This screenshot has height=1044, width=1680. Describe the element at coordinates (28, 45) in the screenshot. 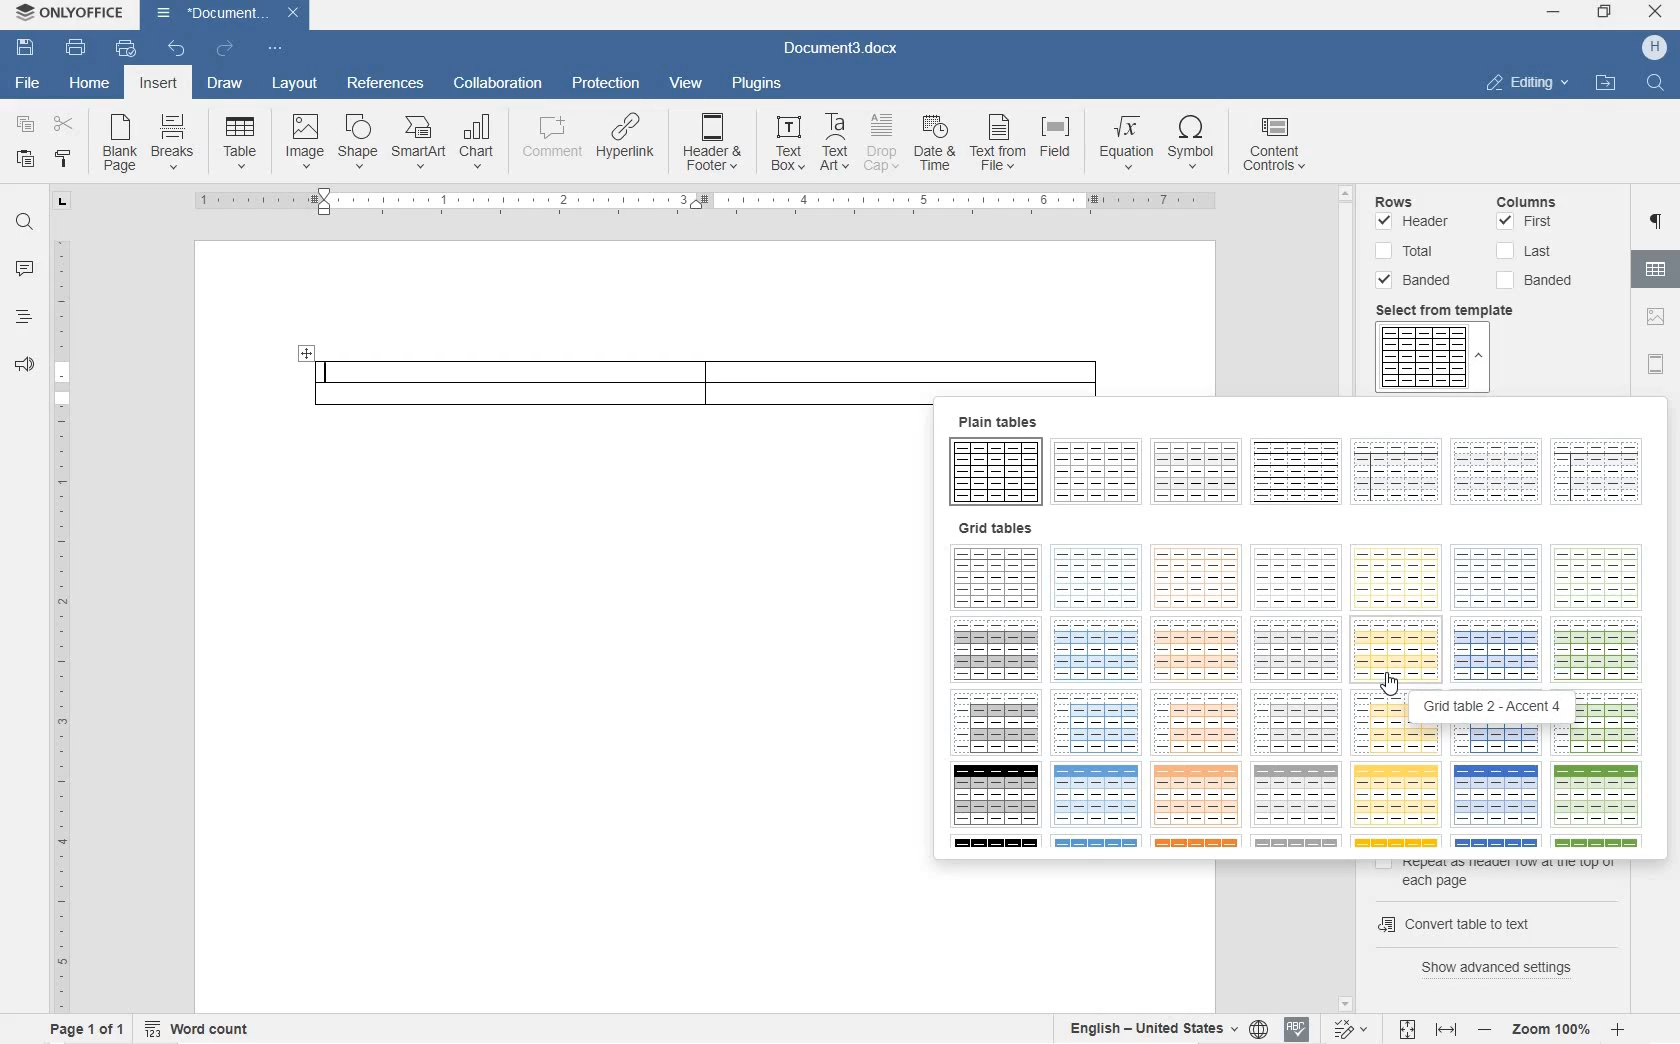

I see `SAVE` at that location.